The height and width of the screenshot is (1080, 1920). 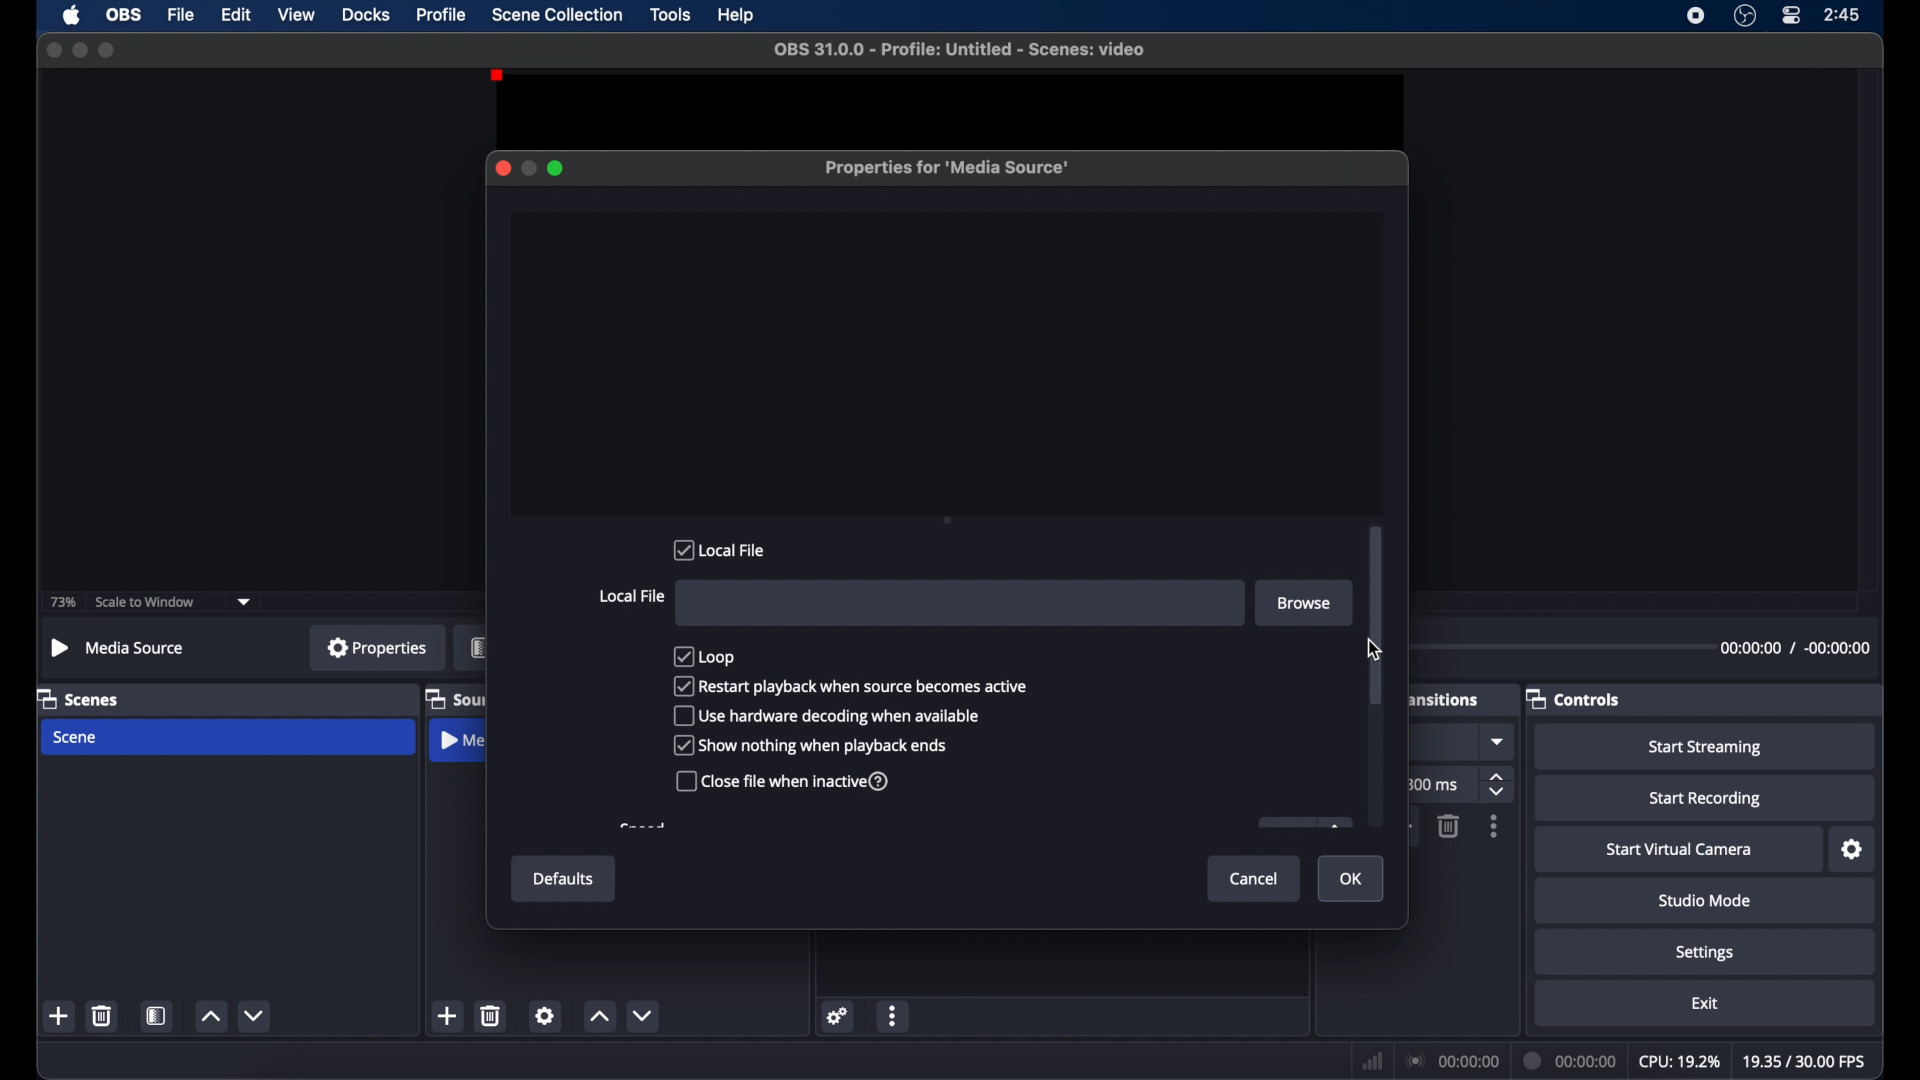 I want to click on close, so click(x=502, y=168).